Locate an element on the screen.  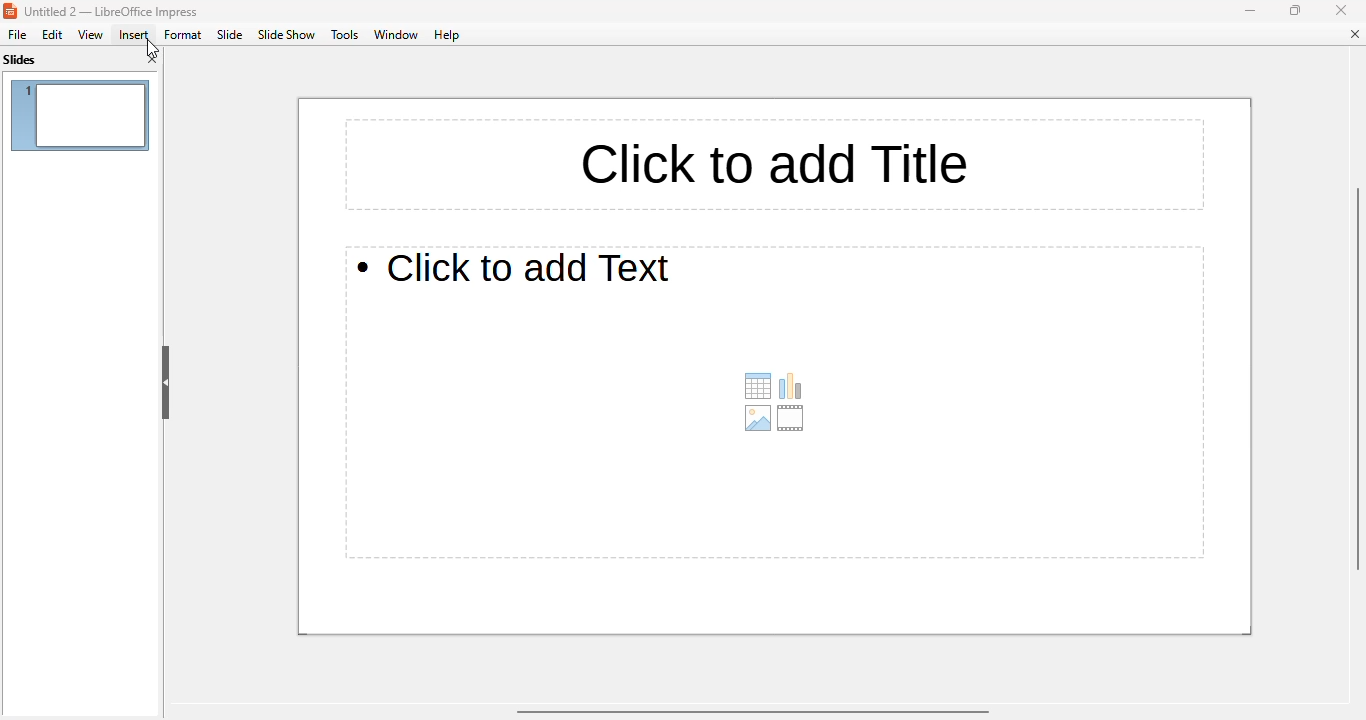
close is located at coordinates (1342, 10).